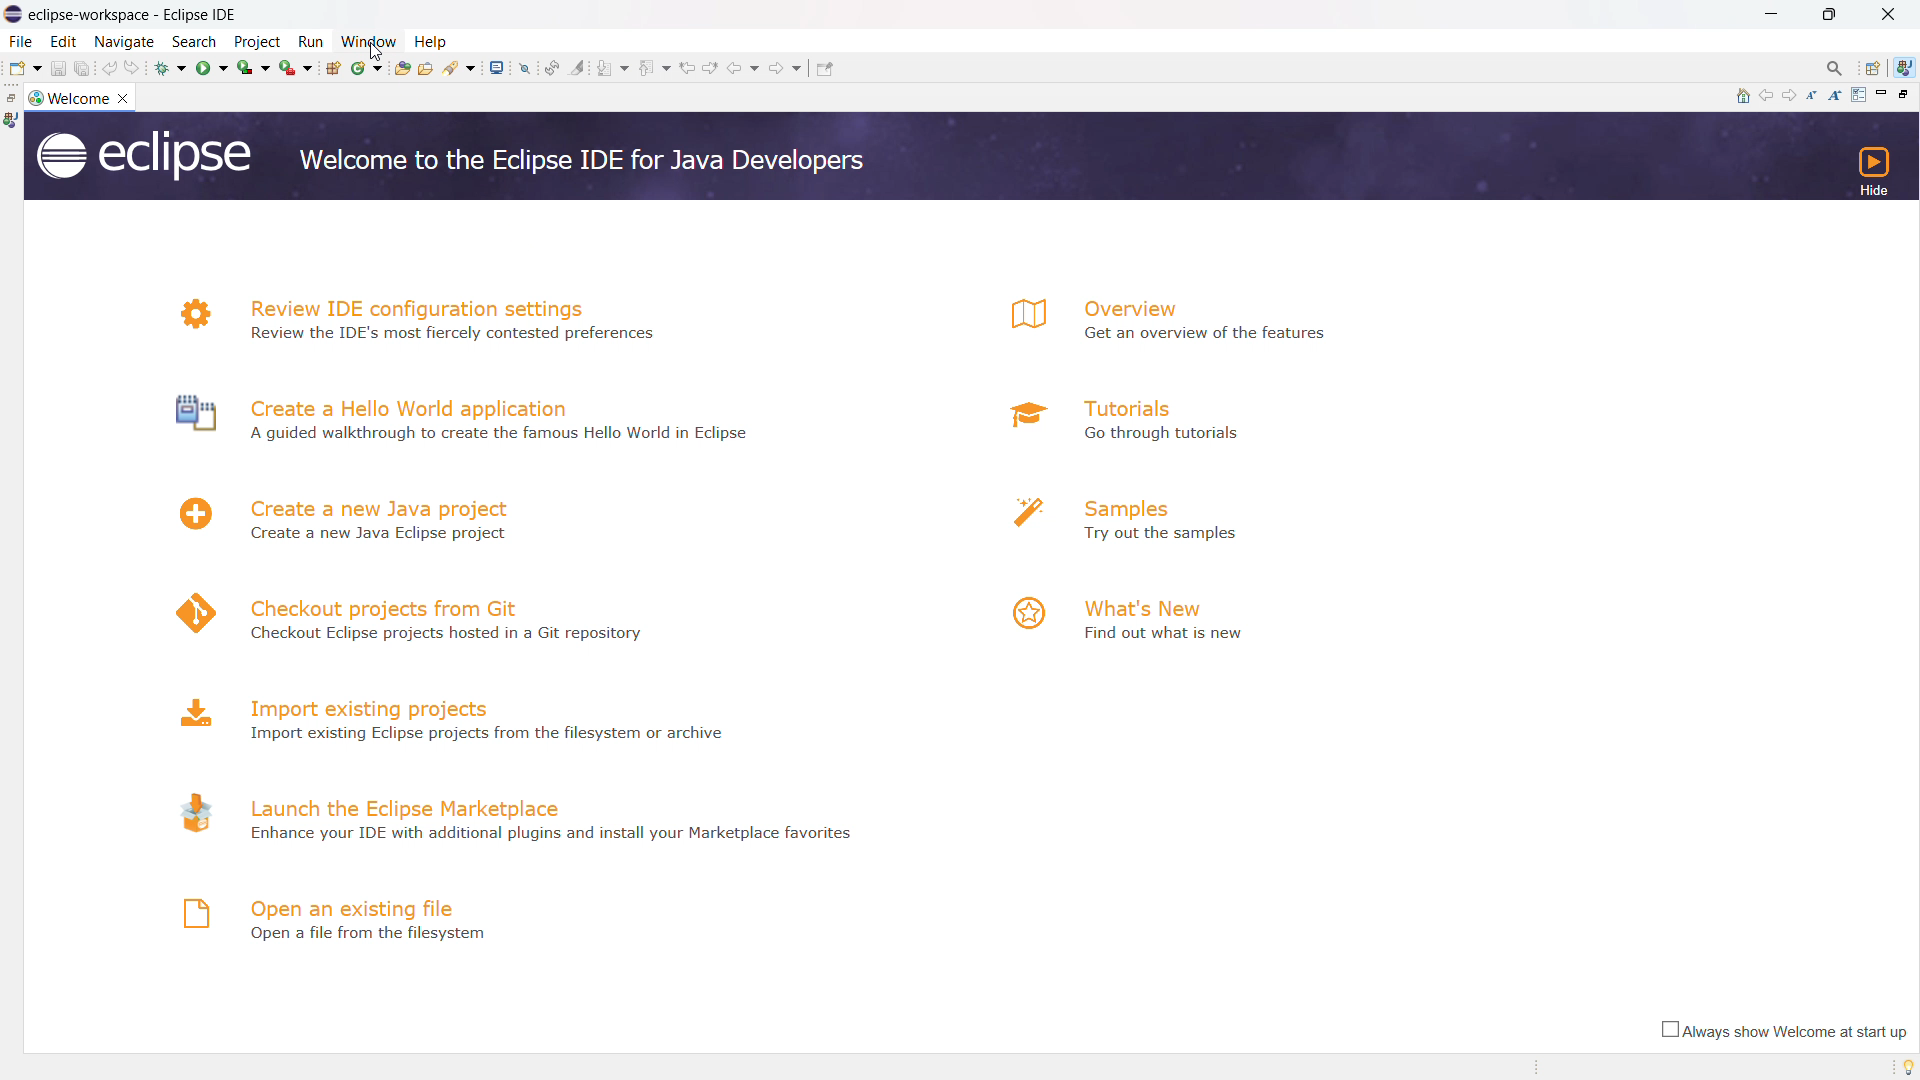 Image resolution: width=1920 pixels, height=1080 pixels. Describe the element at coordinates (1153, 603) in the screenshot. I see `what's new` at that location.